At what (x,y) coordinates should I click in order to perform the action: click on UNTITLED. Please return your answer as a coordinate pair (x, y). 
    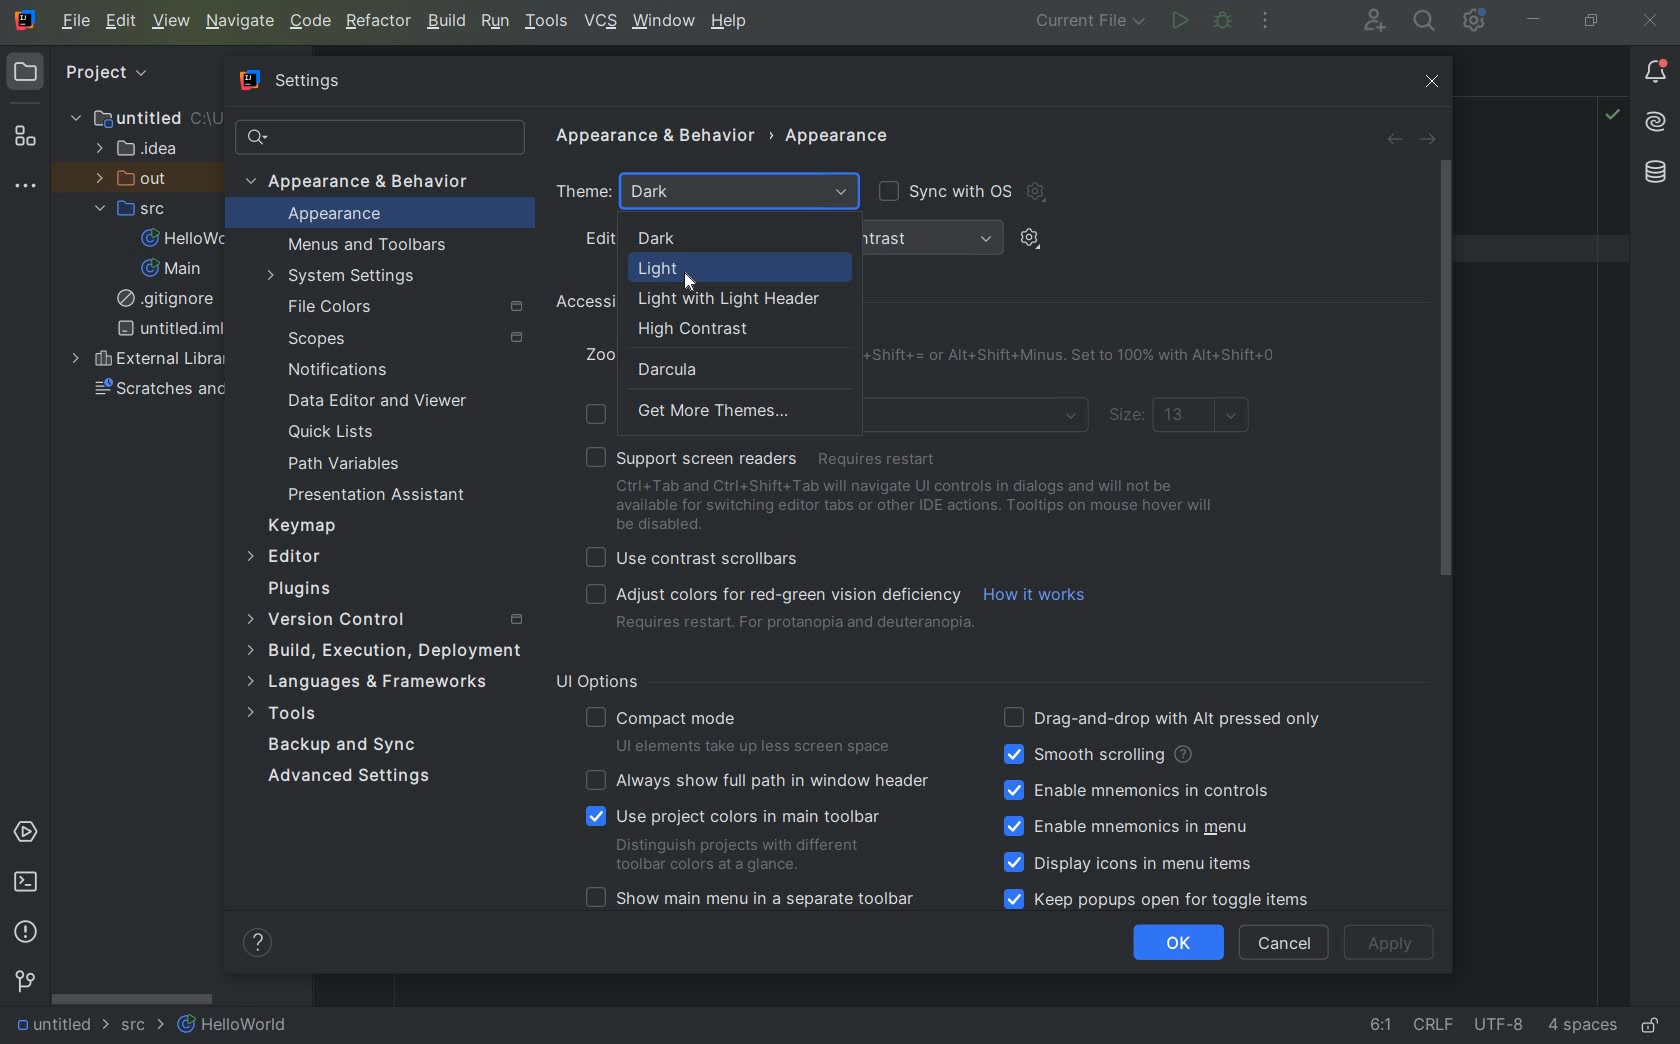
    Looking at the image, I should click on (60, 1026).